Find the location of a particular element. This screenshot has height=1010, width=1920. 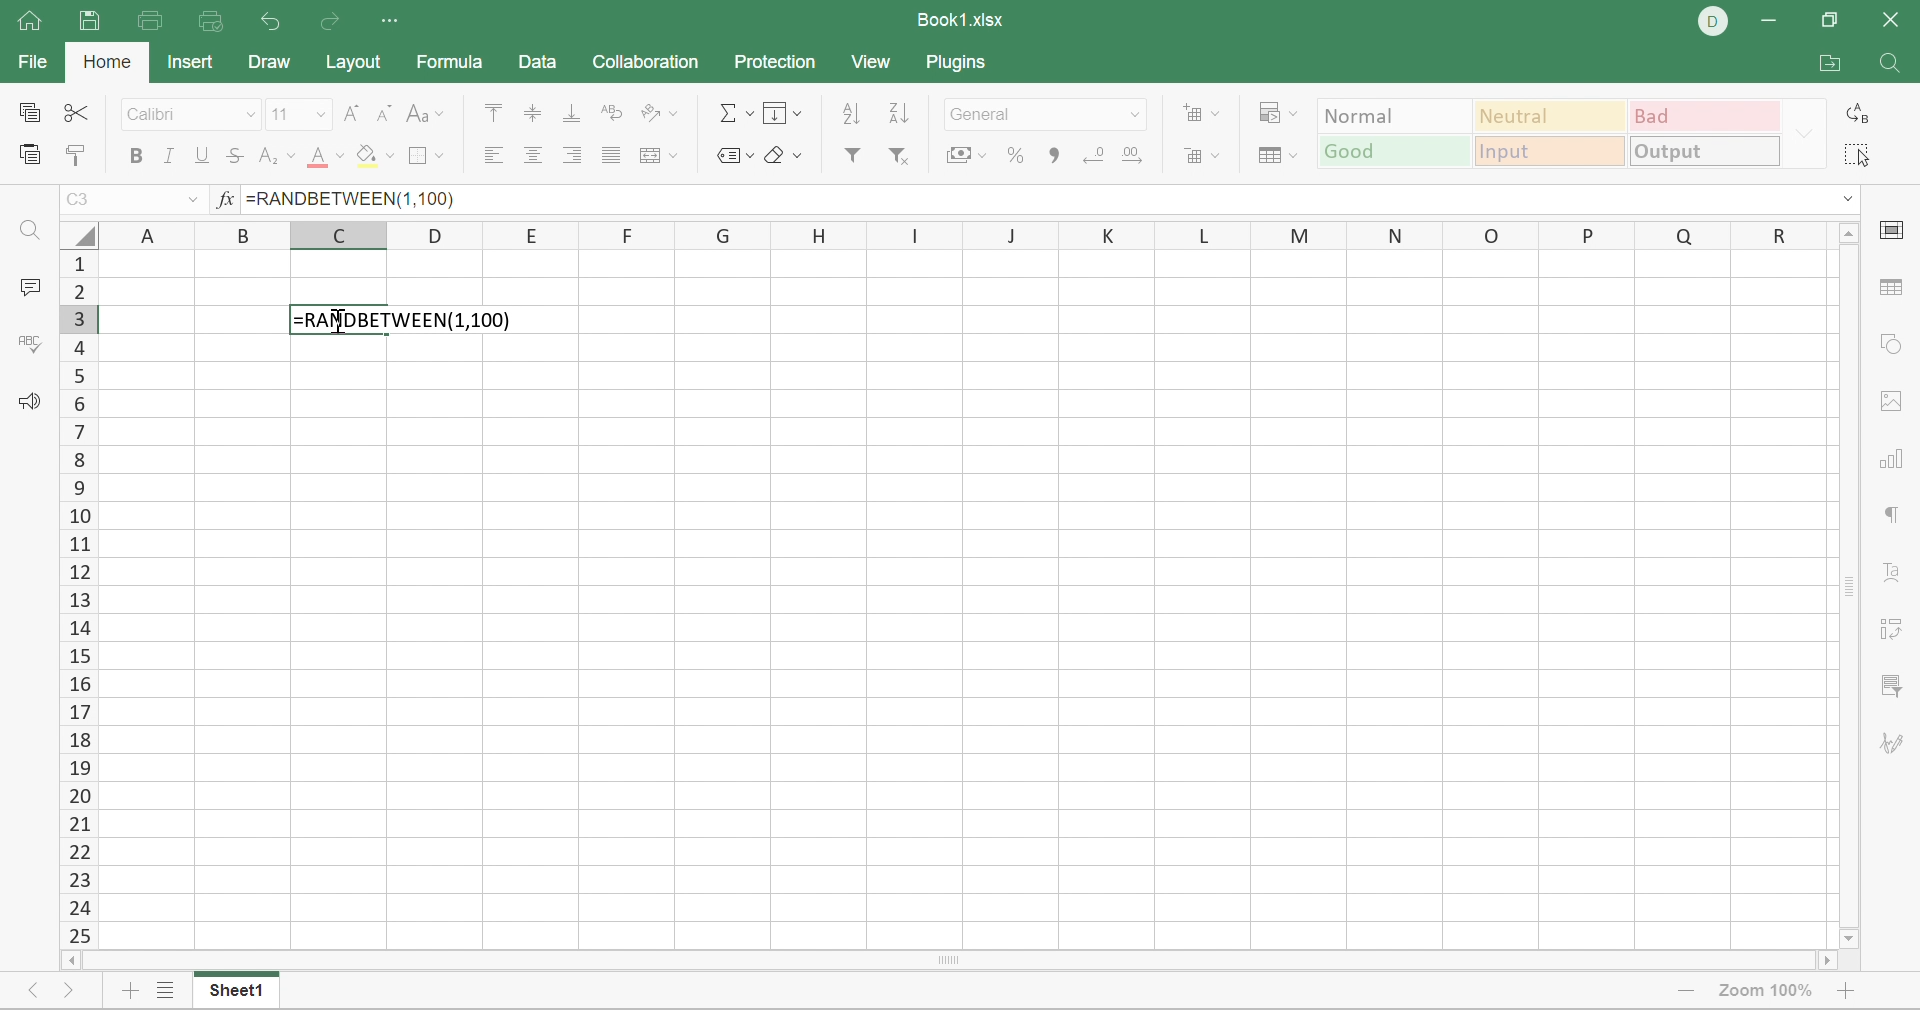

Delete cells is located at coordinates (1204, 157).